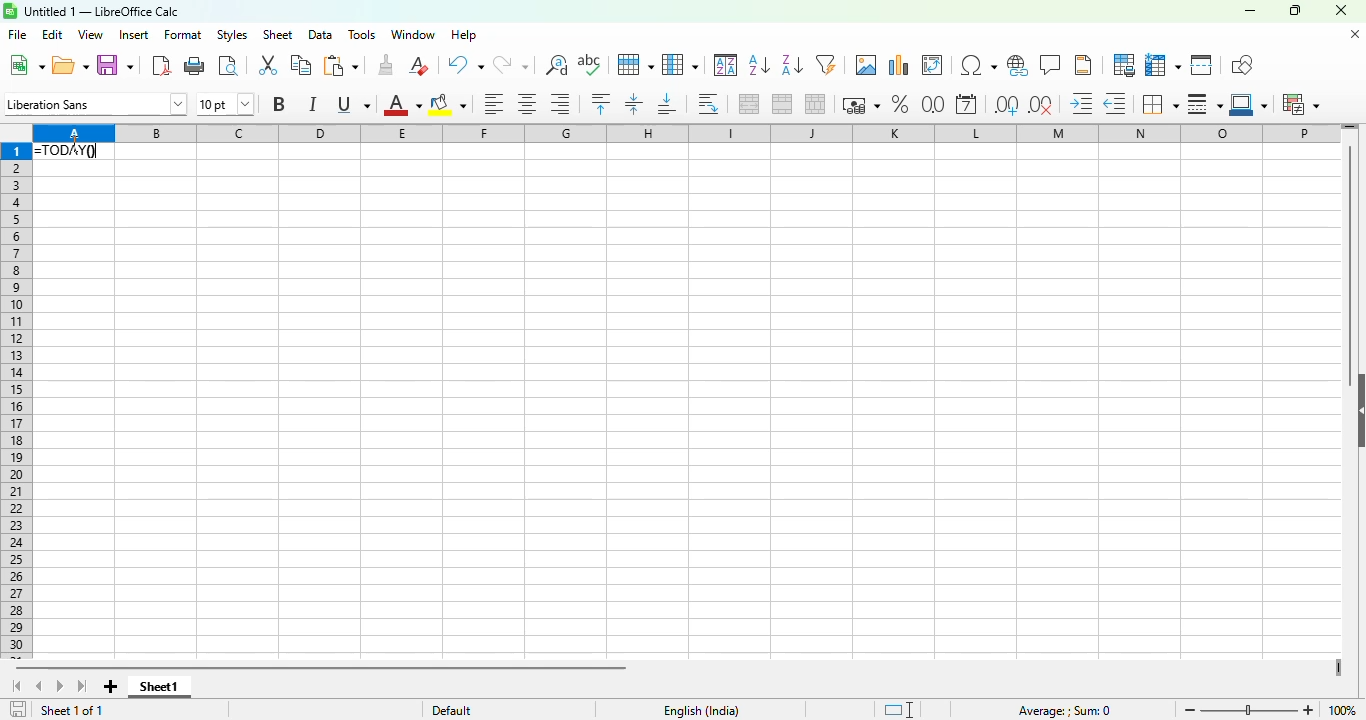 This screenshot has width=1366, height=720. I want to click on clear direct formatting, so click(418, 65).